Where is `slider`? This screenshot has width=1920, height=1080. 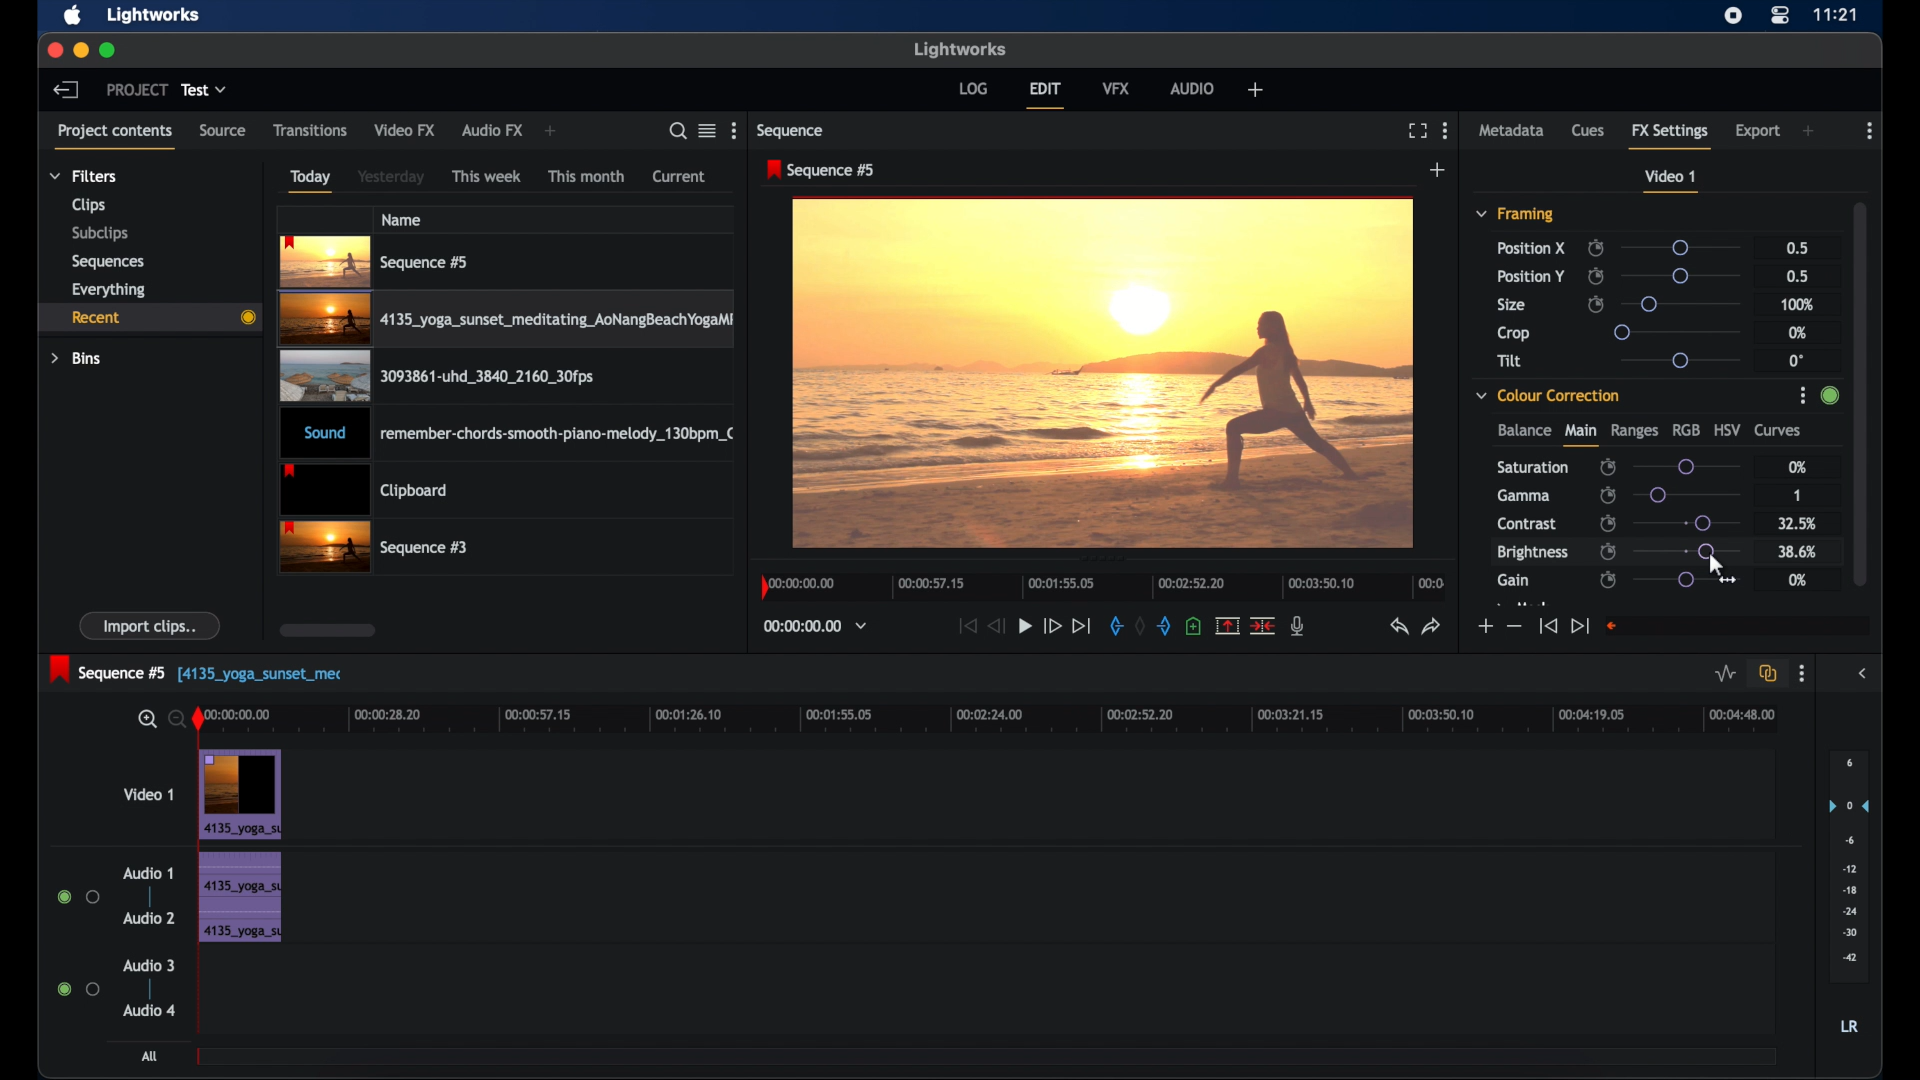
slider is located at coordinates (1687, 580).